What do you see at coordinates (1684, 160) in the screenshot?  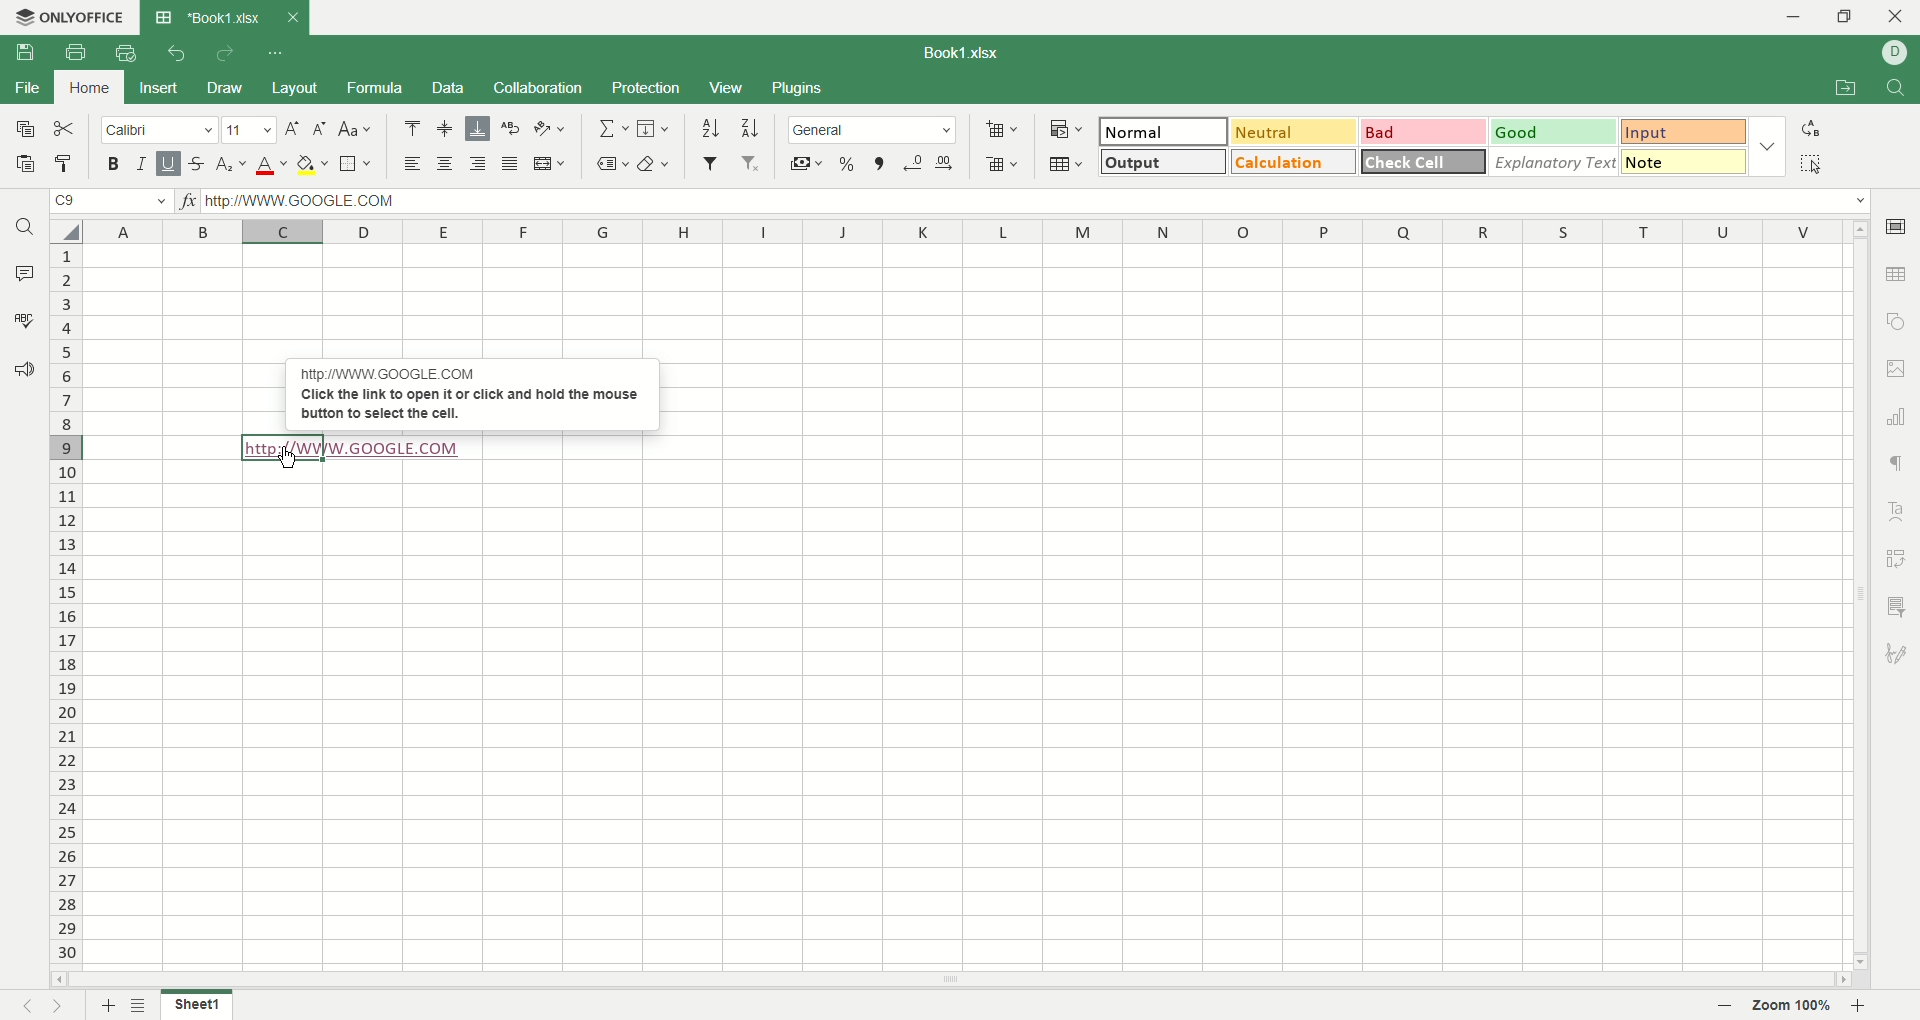 I see `note` at bounding box center [1684, 160].